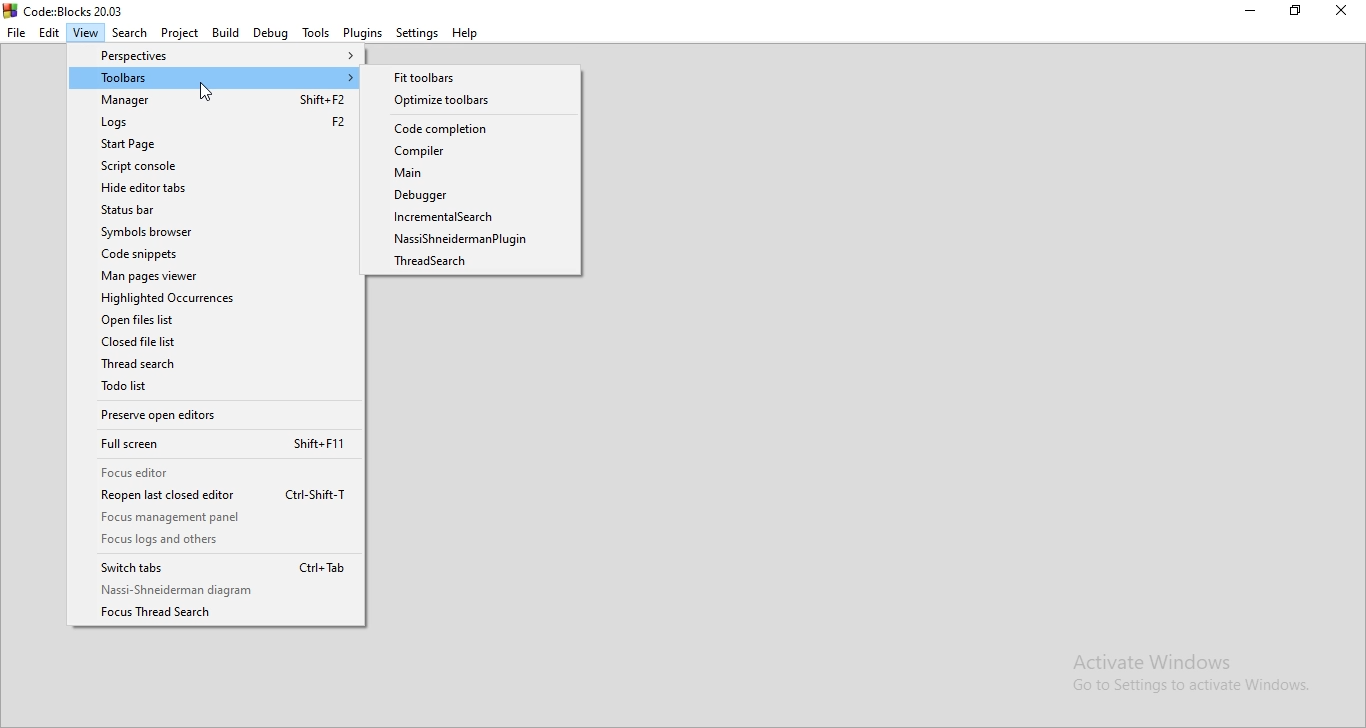 This screenshot has height=728, width=1366. What do you see at coordinates (221, 343) in the screenshot?
I see `Closed file list` at bounding box center [221, 343].